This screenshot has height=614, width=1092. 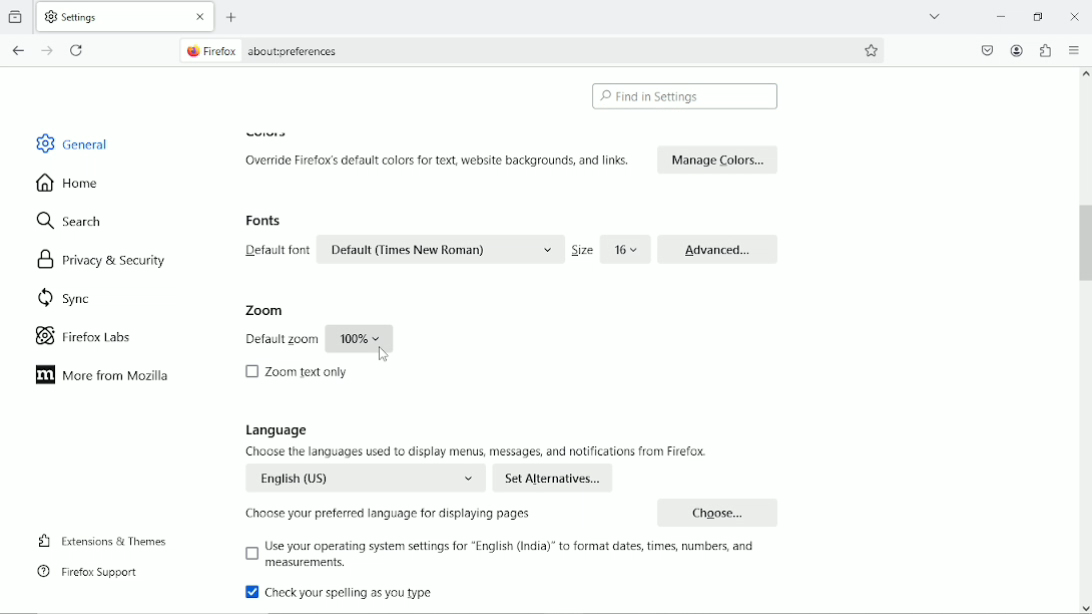 What do you see at coordinates (263, 310) in the screenshot?
I see `Zoom` at bounding box center [263, 310].